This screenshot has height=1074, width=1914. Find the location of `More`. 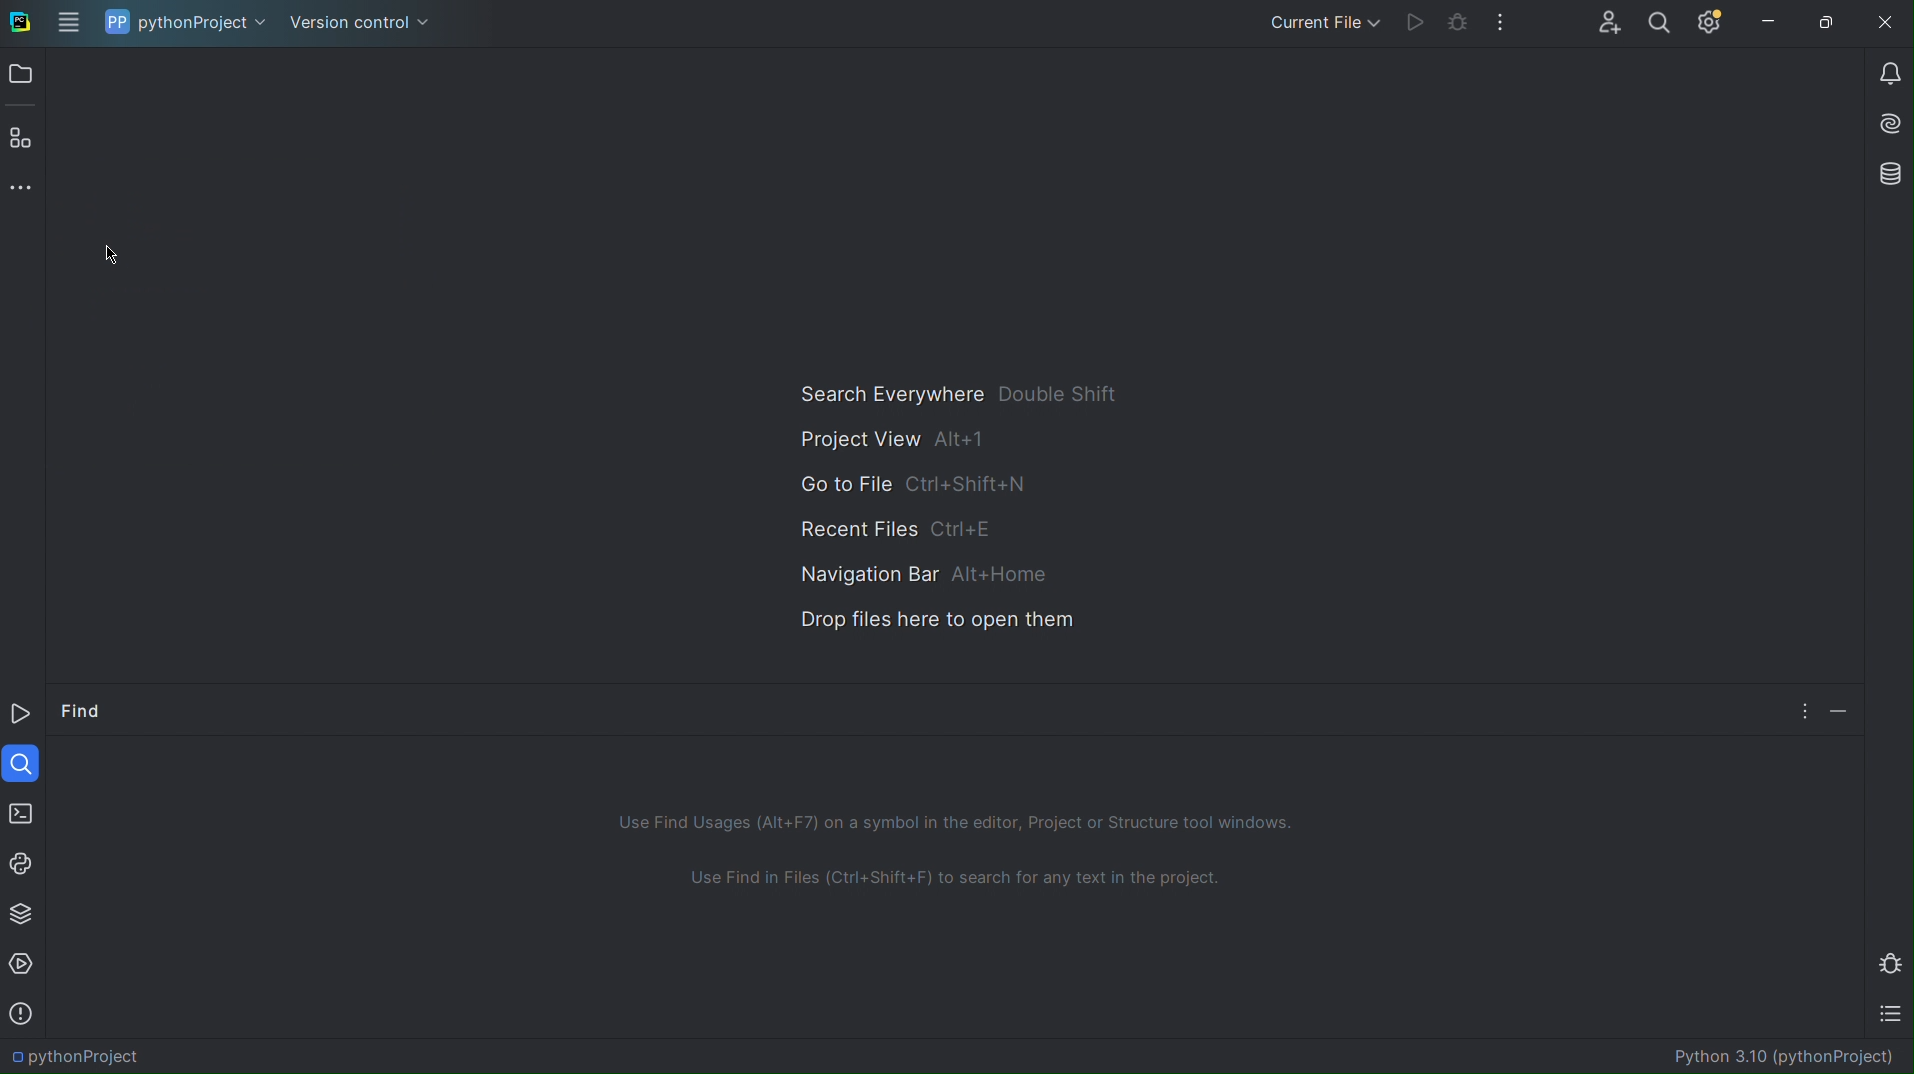

More is located at coordinates (1802, 710).